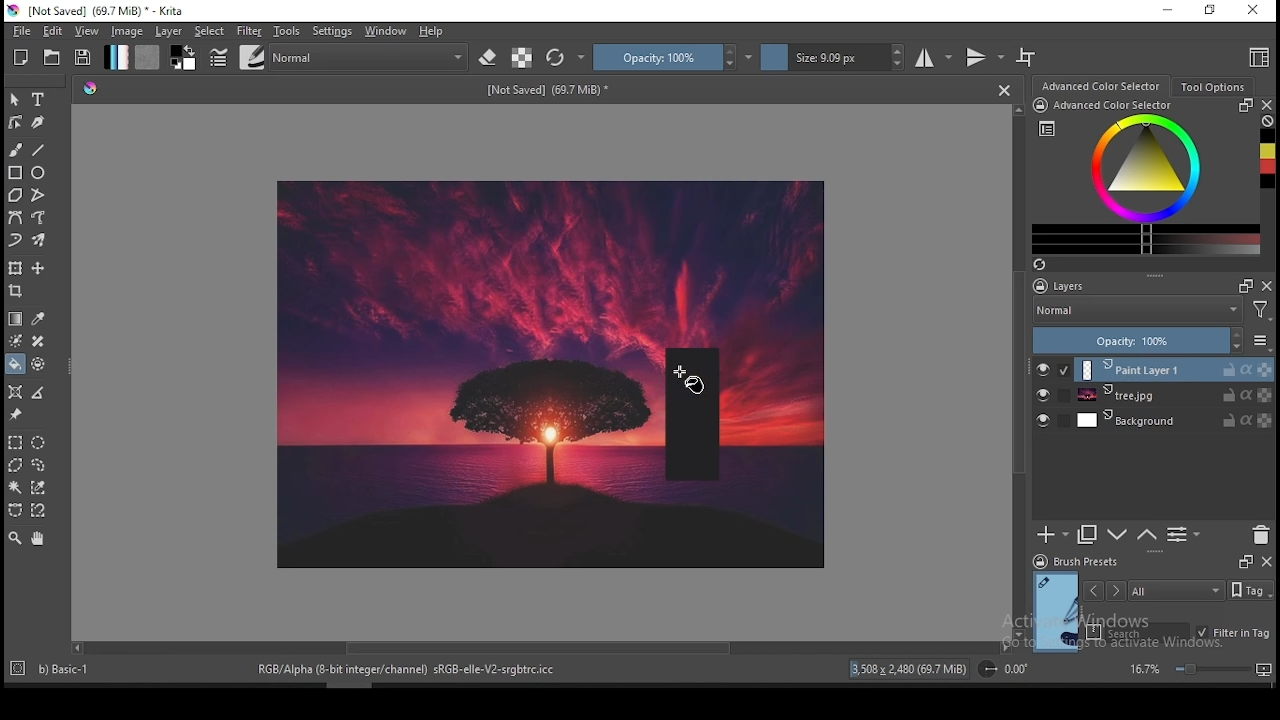 The image size is (1280, 720). I want to click on filter, so click(249, 30).